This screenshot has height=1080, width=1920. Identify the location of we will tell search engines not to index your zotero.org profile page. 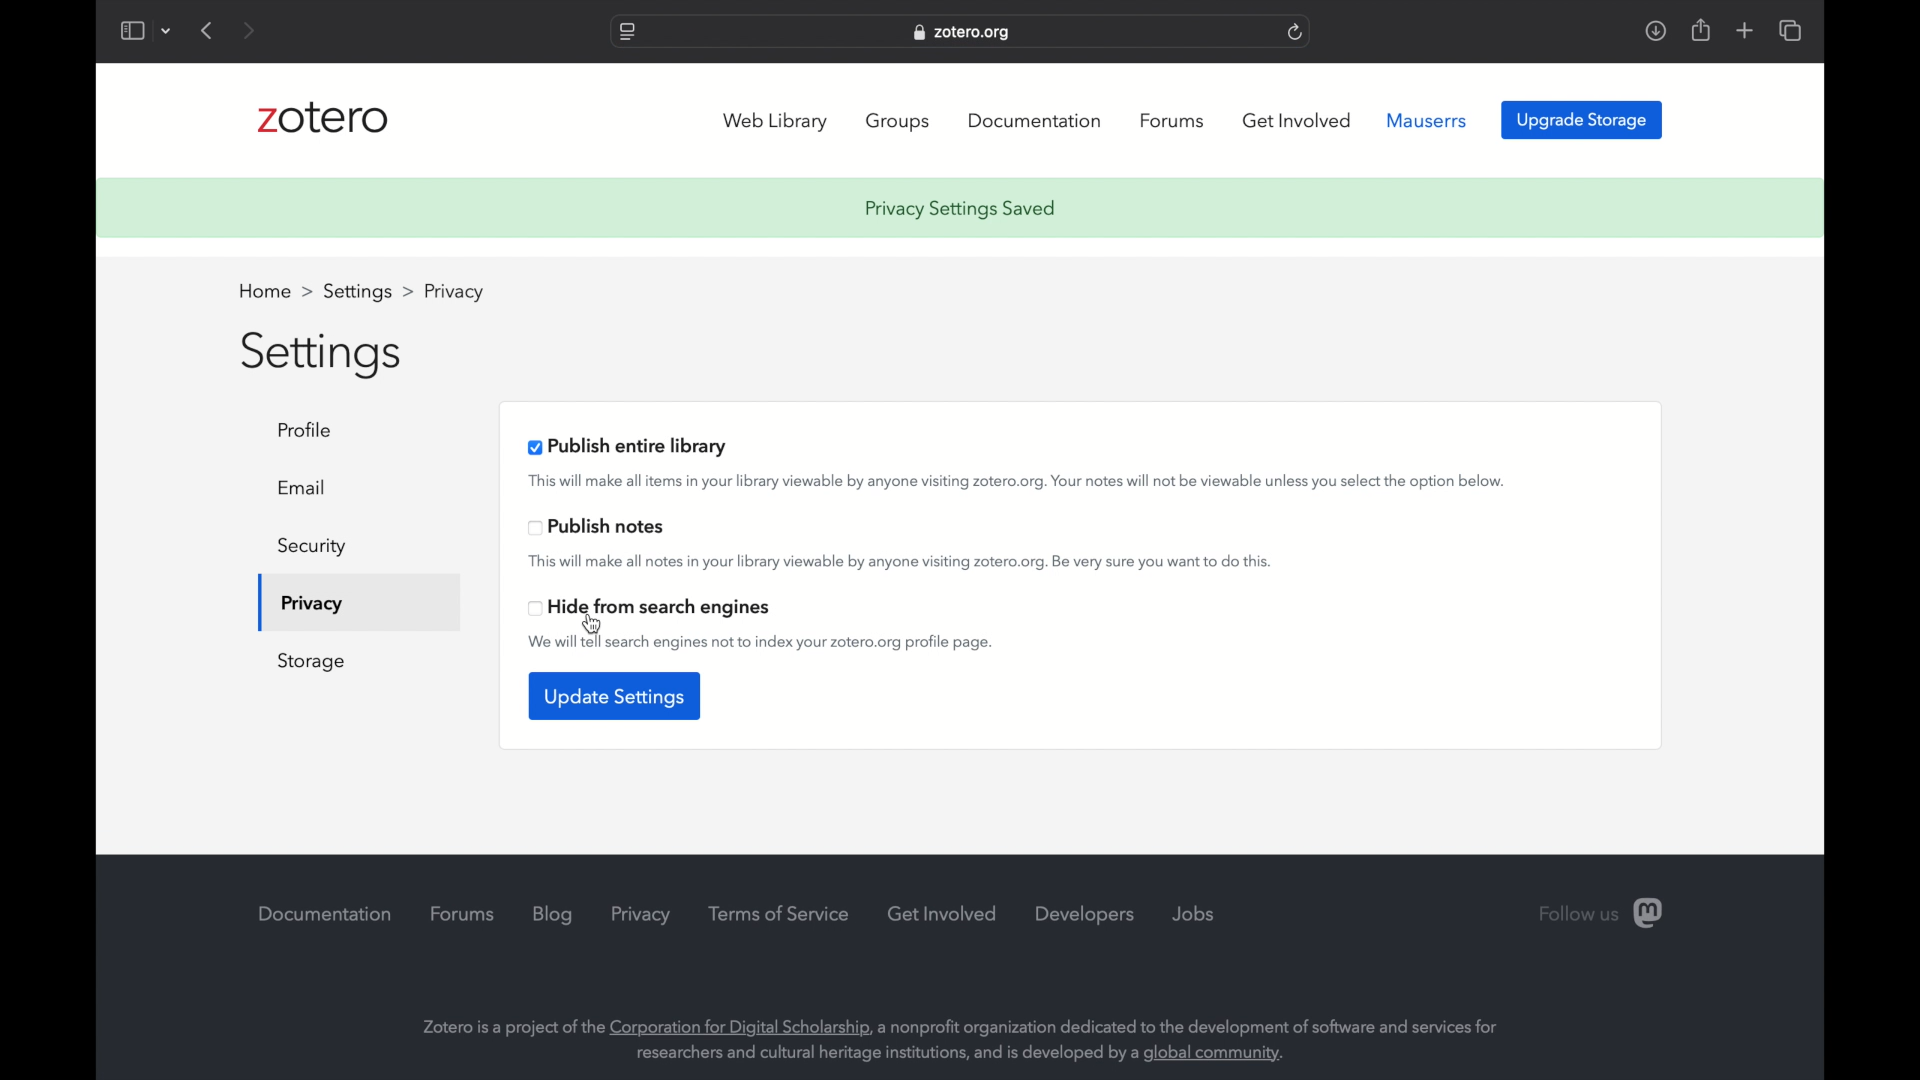
(760, 643).